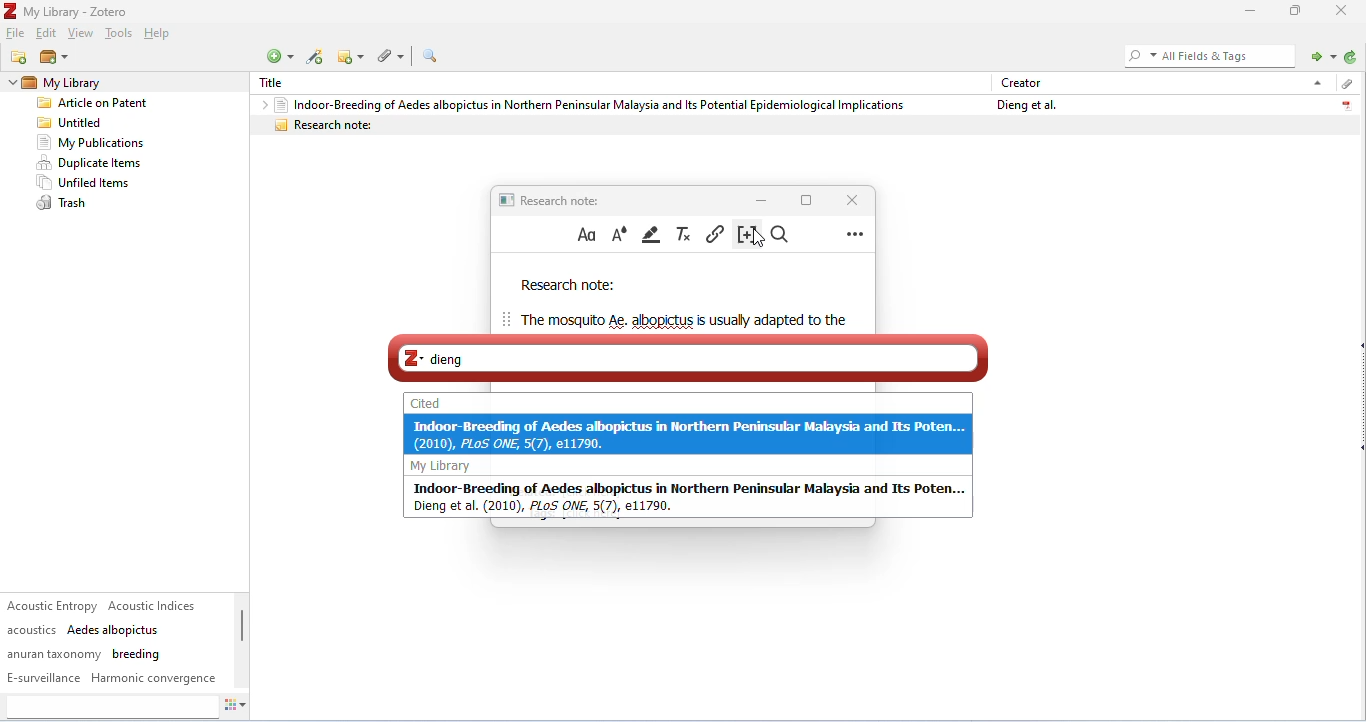 This screenshot has width=1366, height=722. I want to click on add item, so click(316, 57).